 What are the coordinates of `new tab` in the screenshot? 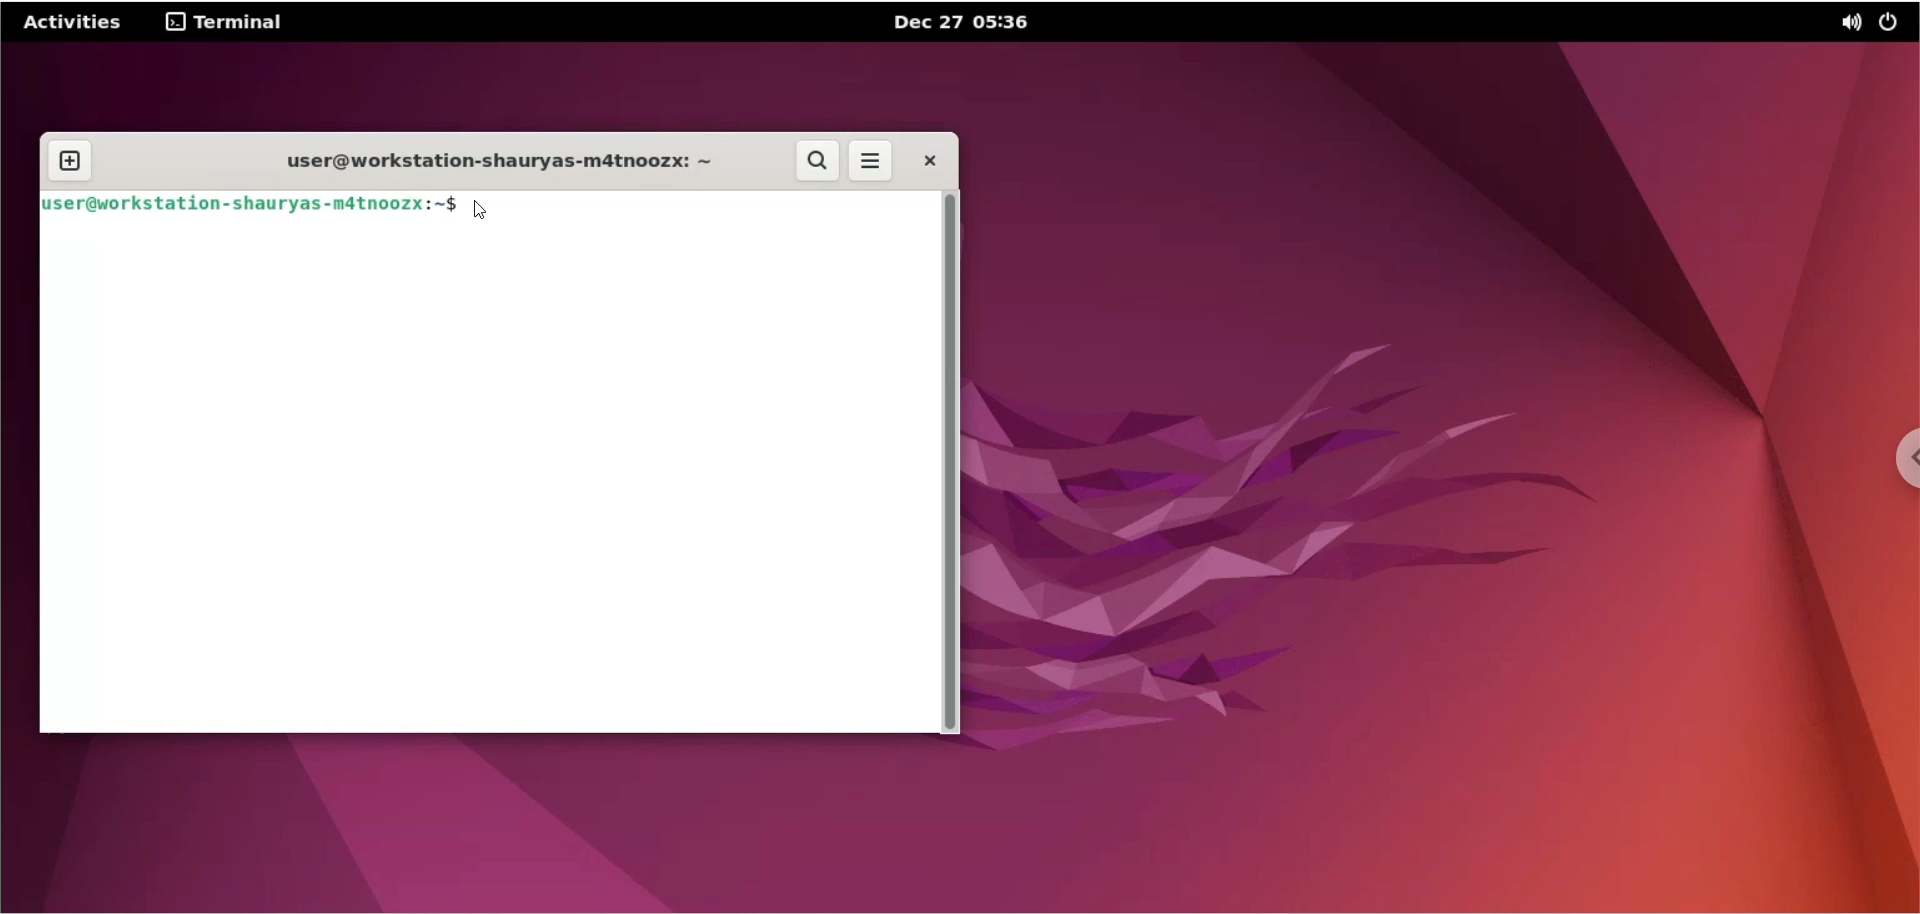 It's located at (69, 162).